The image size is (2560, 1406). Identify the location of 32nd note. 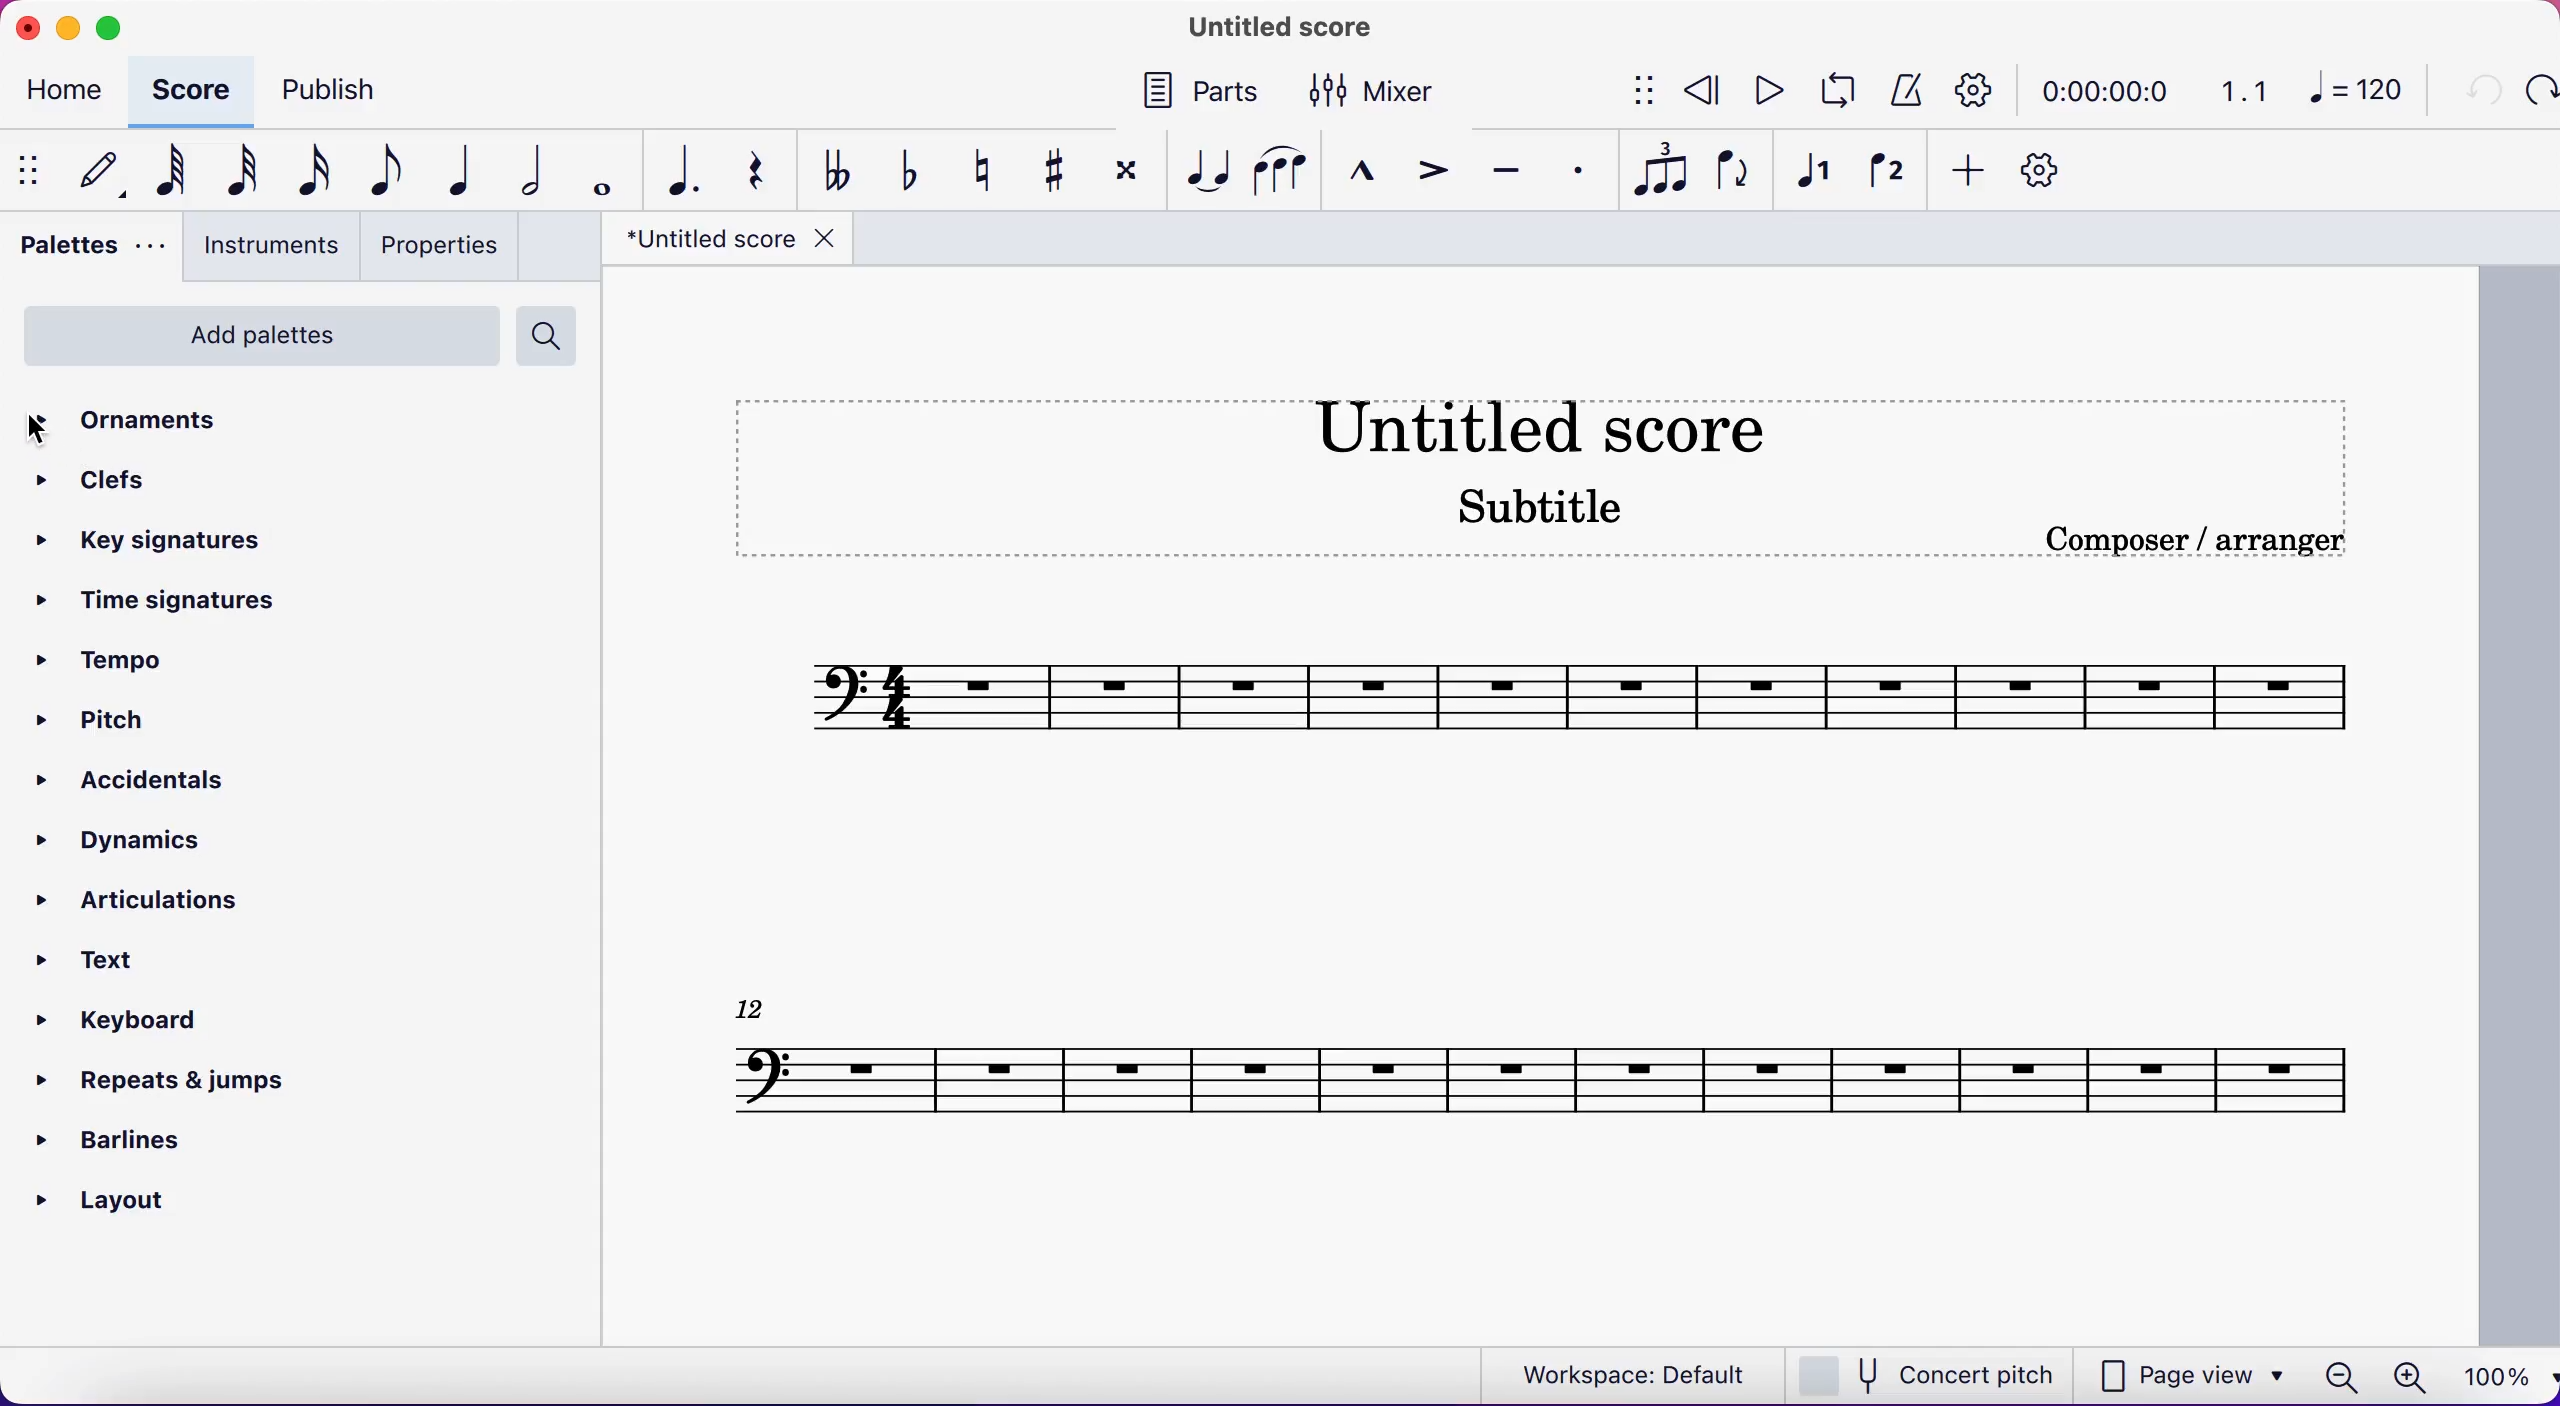
(232, 172).